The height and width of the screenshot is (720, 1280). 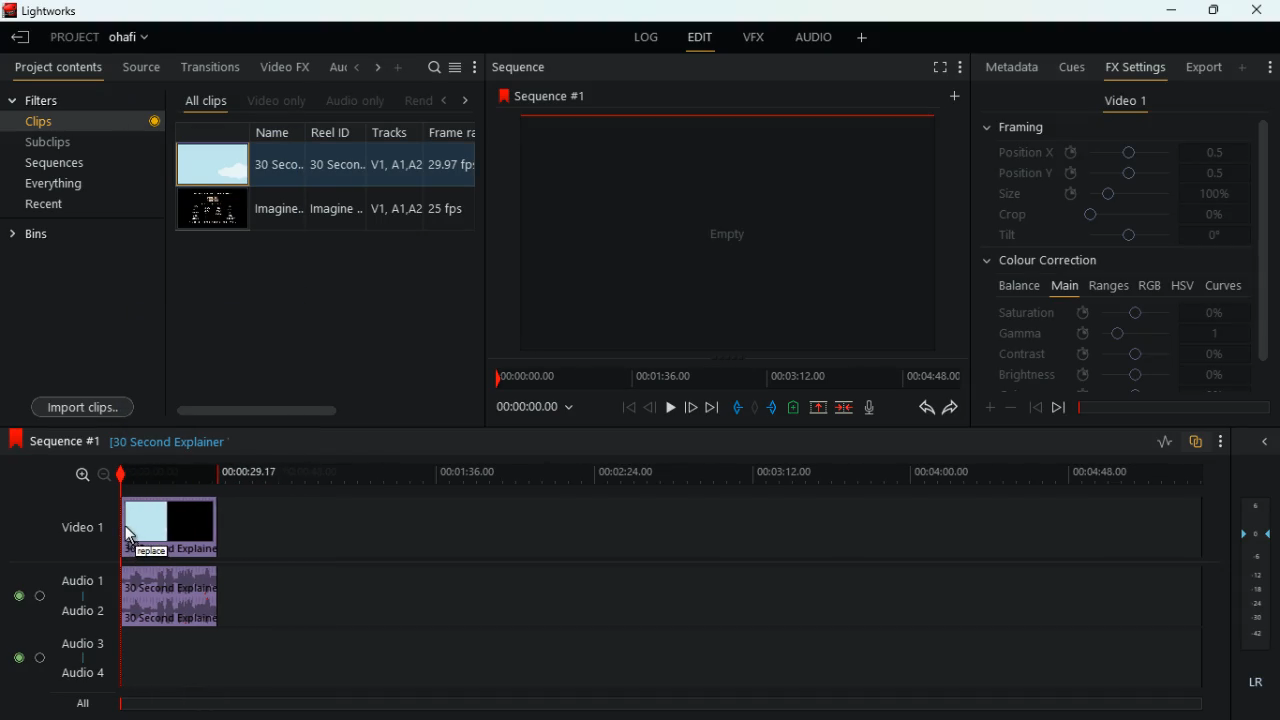 I want to click on fps, so click(x=449, y=178).